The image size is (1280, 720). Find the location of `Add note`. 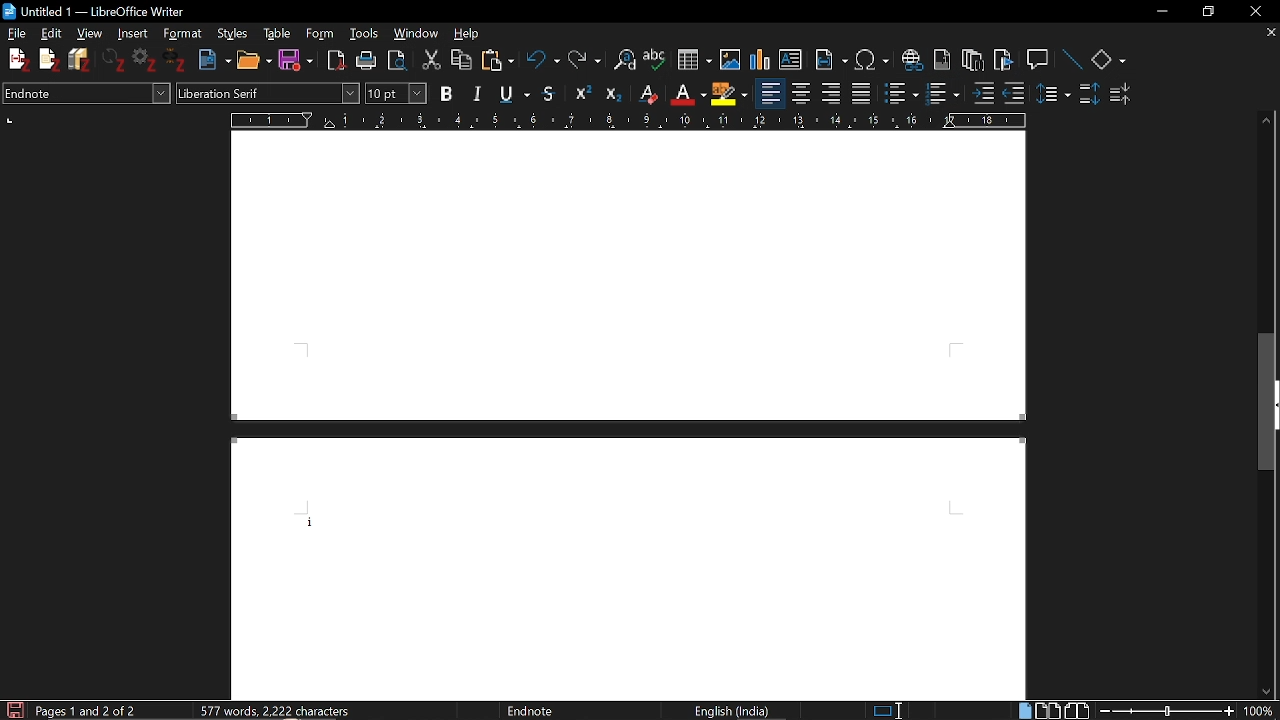

Add note is located at coordinates (50, 60).